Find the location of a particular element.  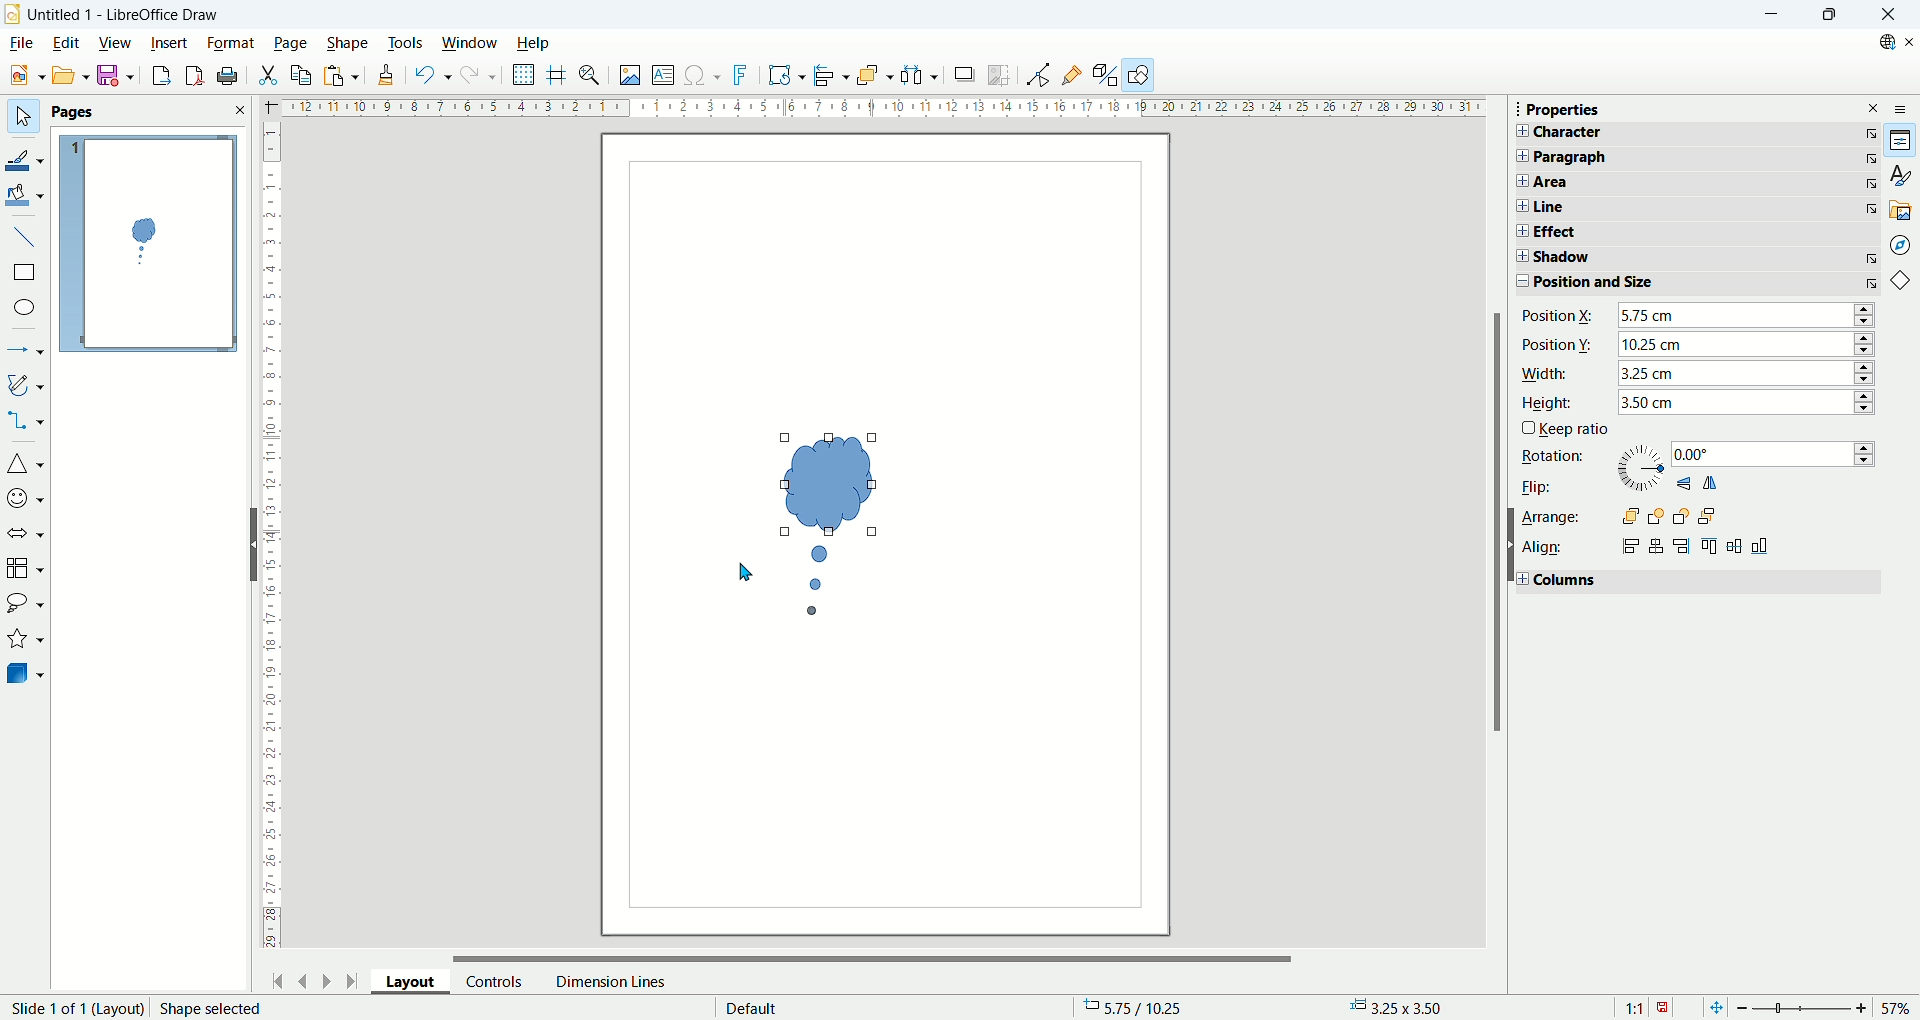

layout is located at coordinates (418, 985).